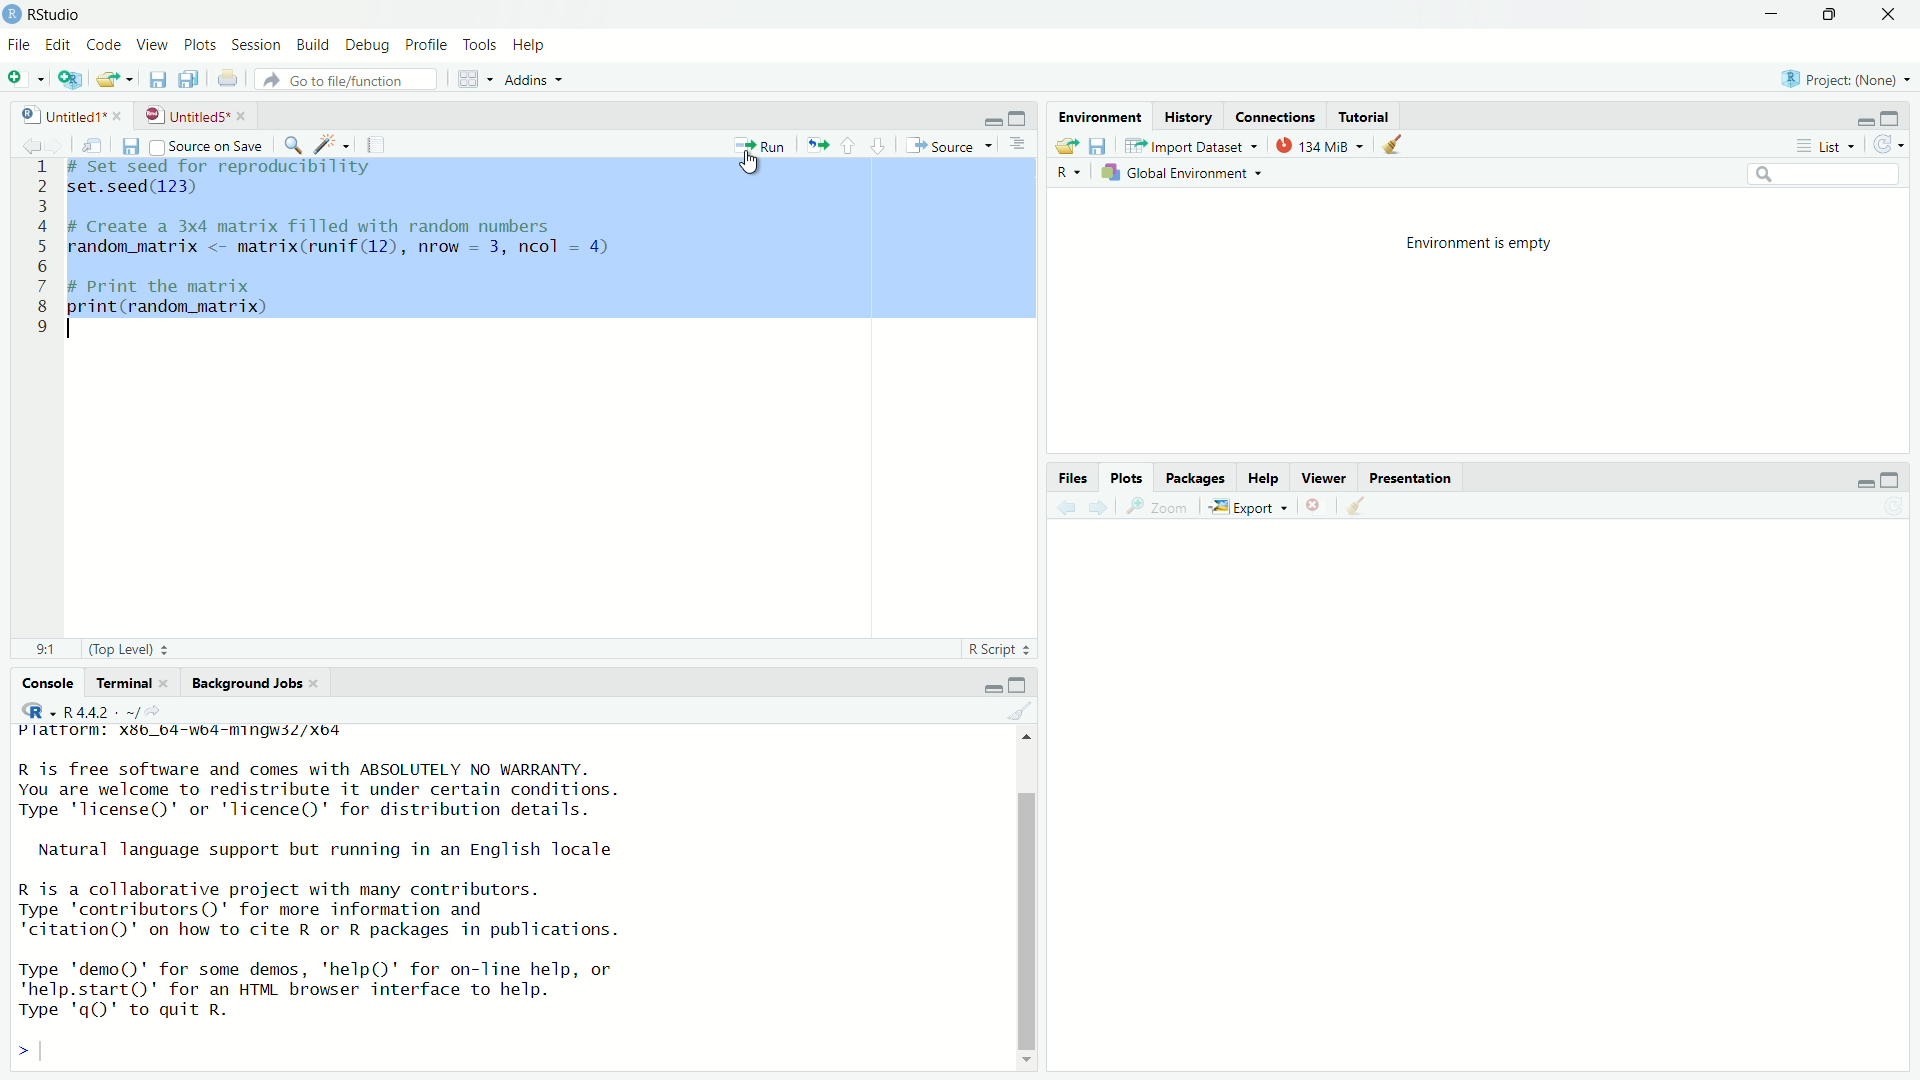 The height and width of the screenshot is (1080, 1920). What do you see at coordinates (1076, 479) in the screenshot?
I see `Files` at bounding box center [1076, 479].